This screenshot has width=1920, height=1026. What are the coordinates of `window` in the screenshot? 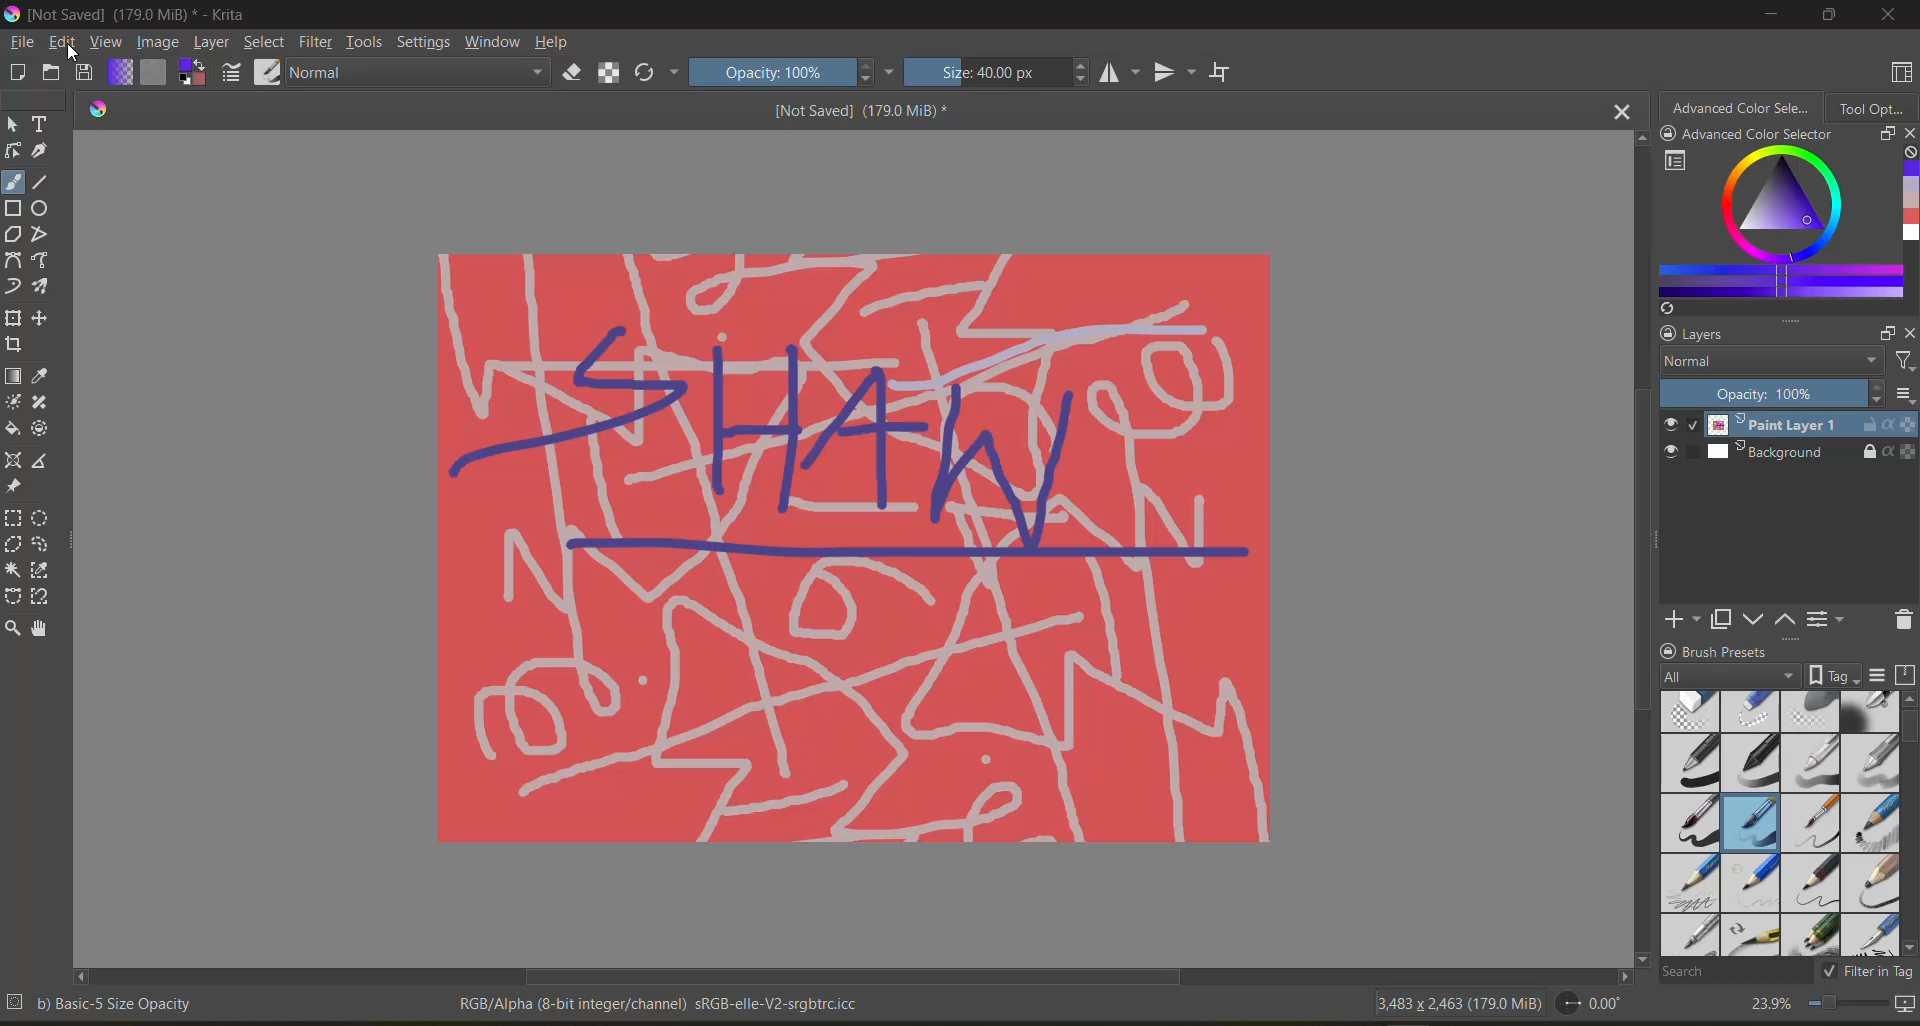 It's located at (493, 40).